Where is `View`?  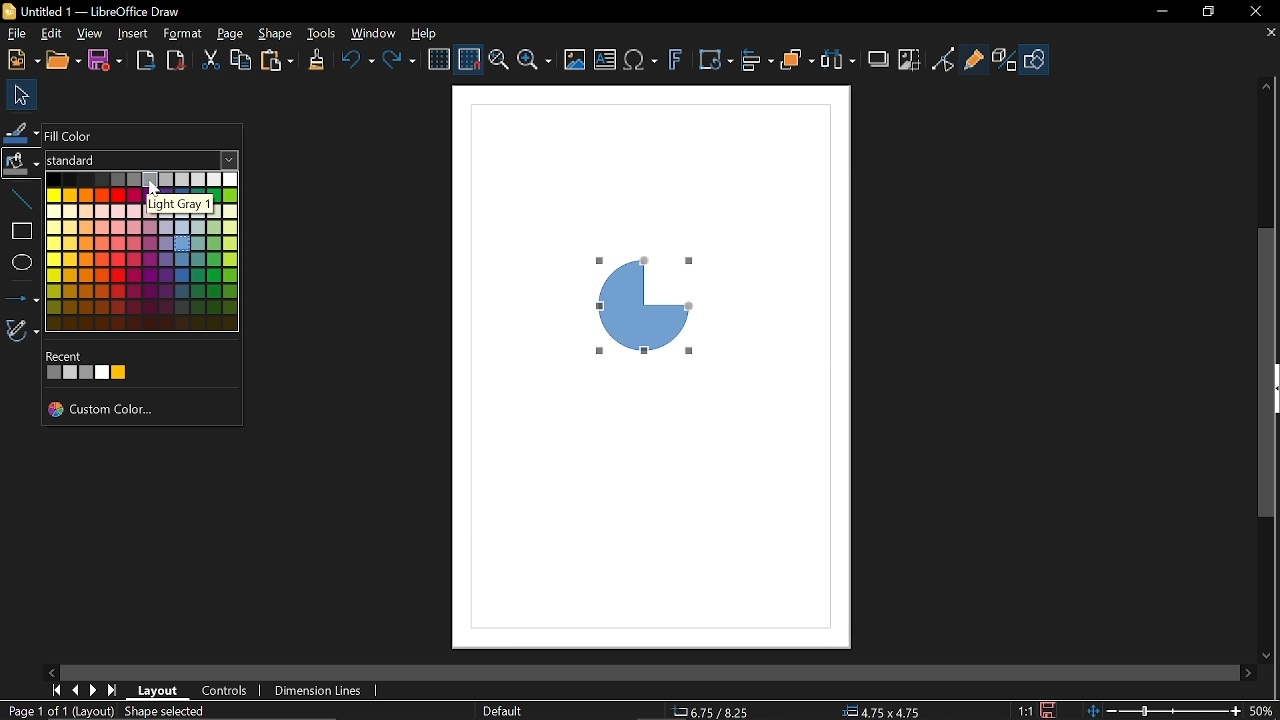 View is located at coordinates (90, 34).